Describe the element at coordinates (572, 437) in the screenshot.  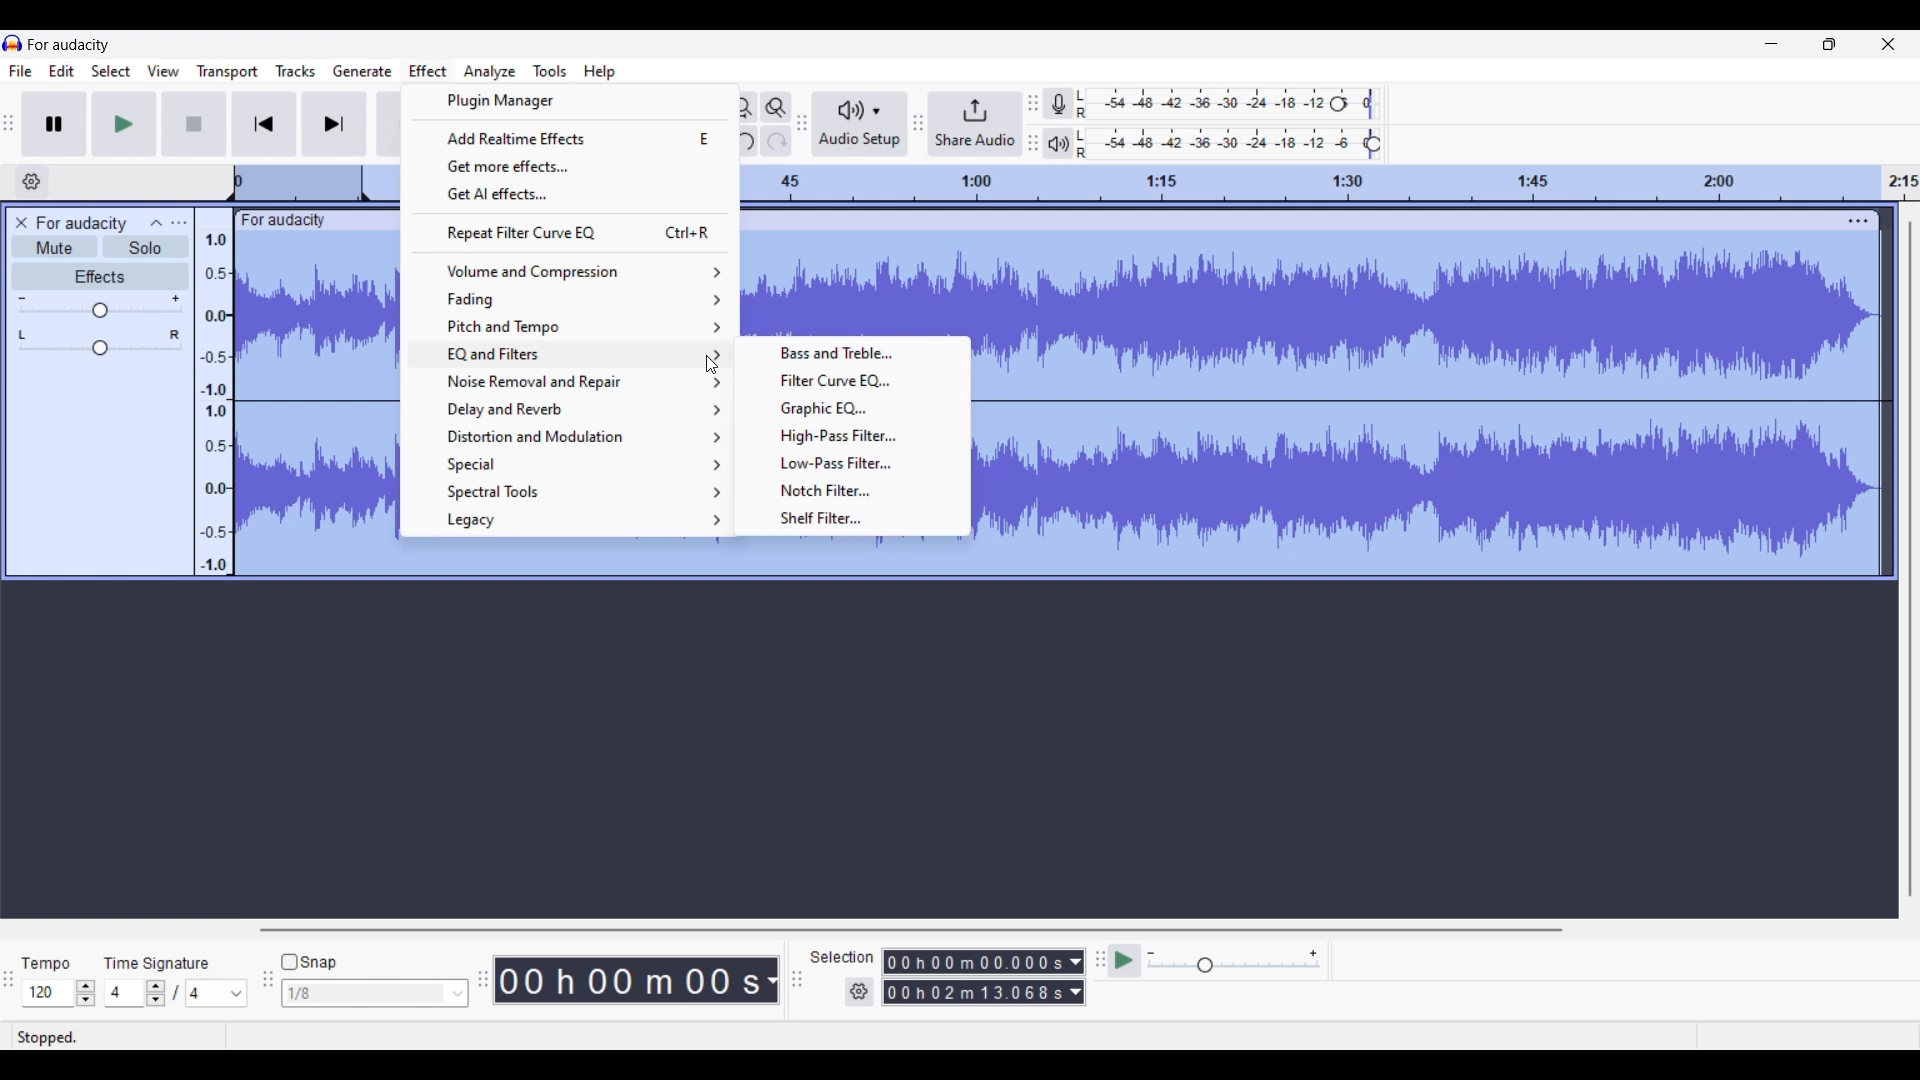
I see `Distortion and Modulation options` at that location.